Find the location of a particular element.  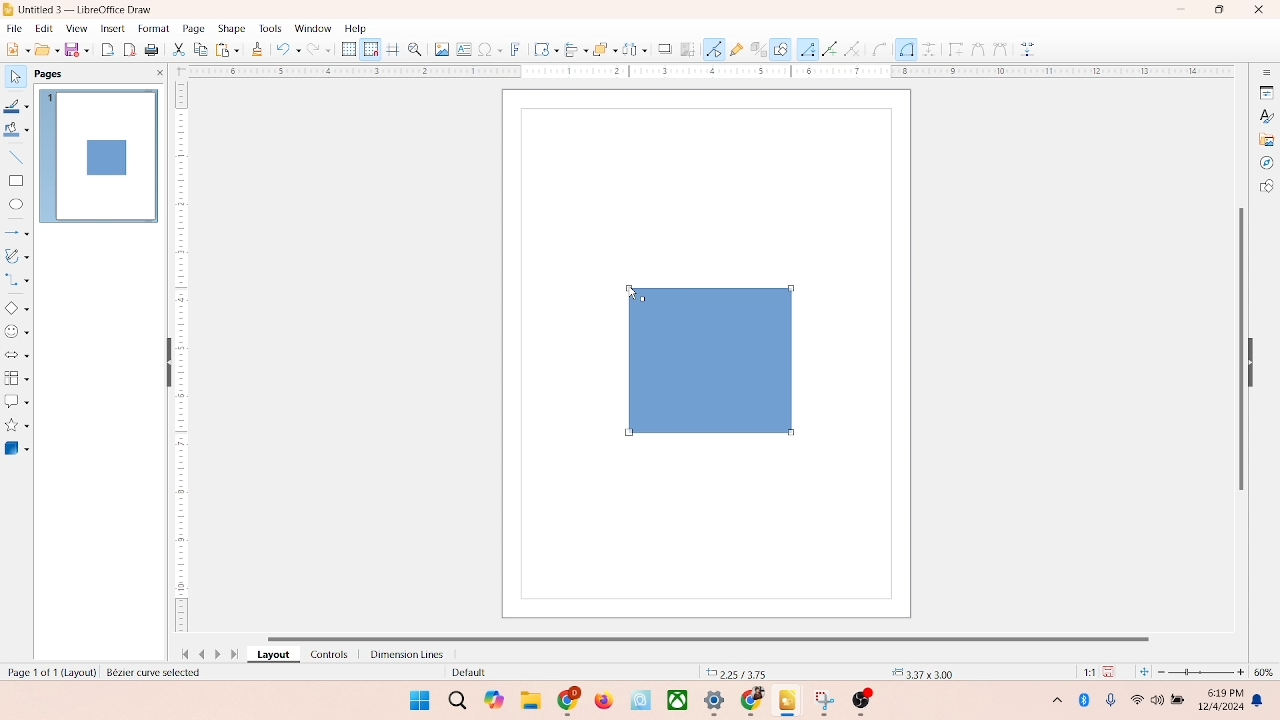

styles is located at coordinates (1265, 115).